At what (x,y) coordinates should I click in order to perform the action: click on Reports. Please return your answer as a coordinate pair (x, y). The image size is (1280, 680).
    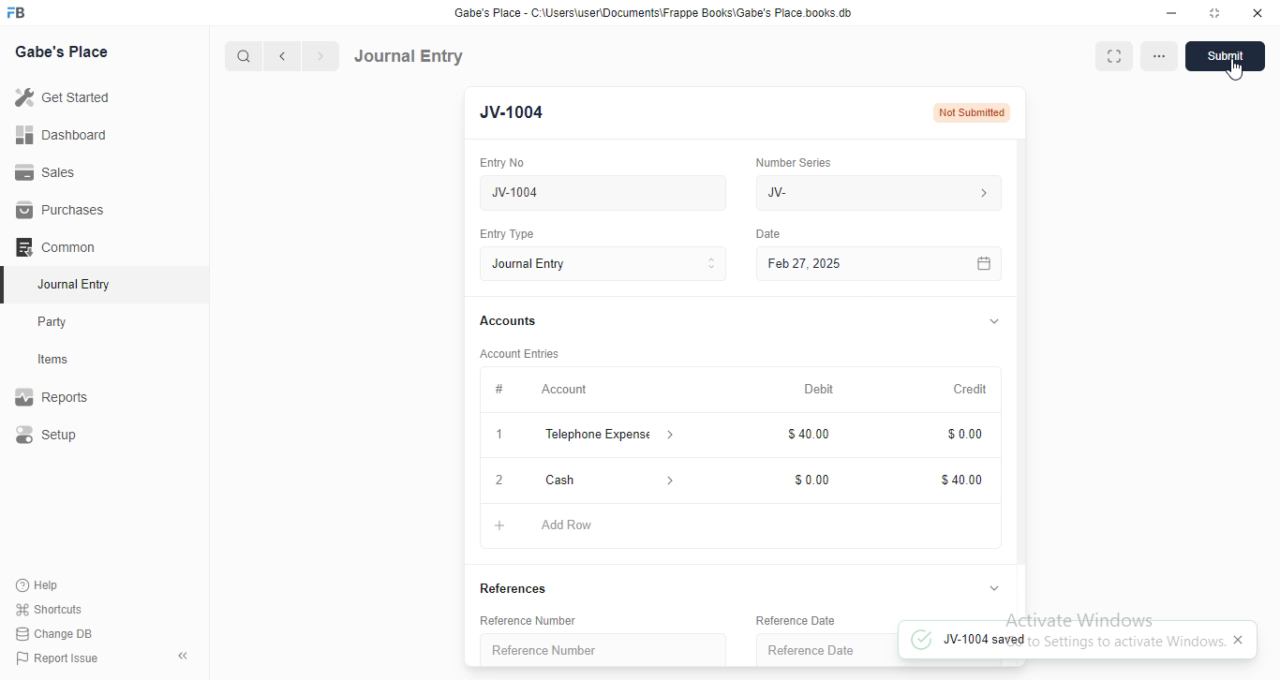
    Looking at the image, I should click on (53, 394).